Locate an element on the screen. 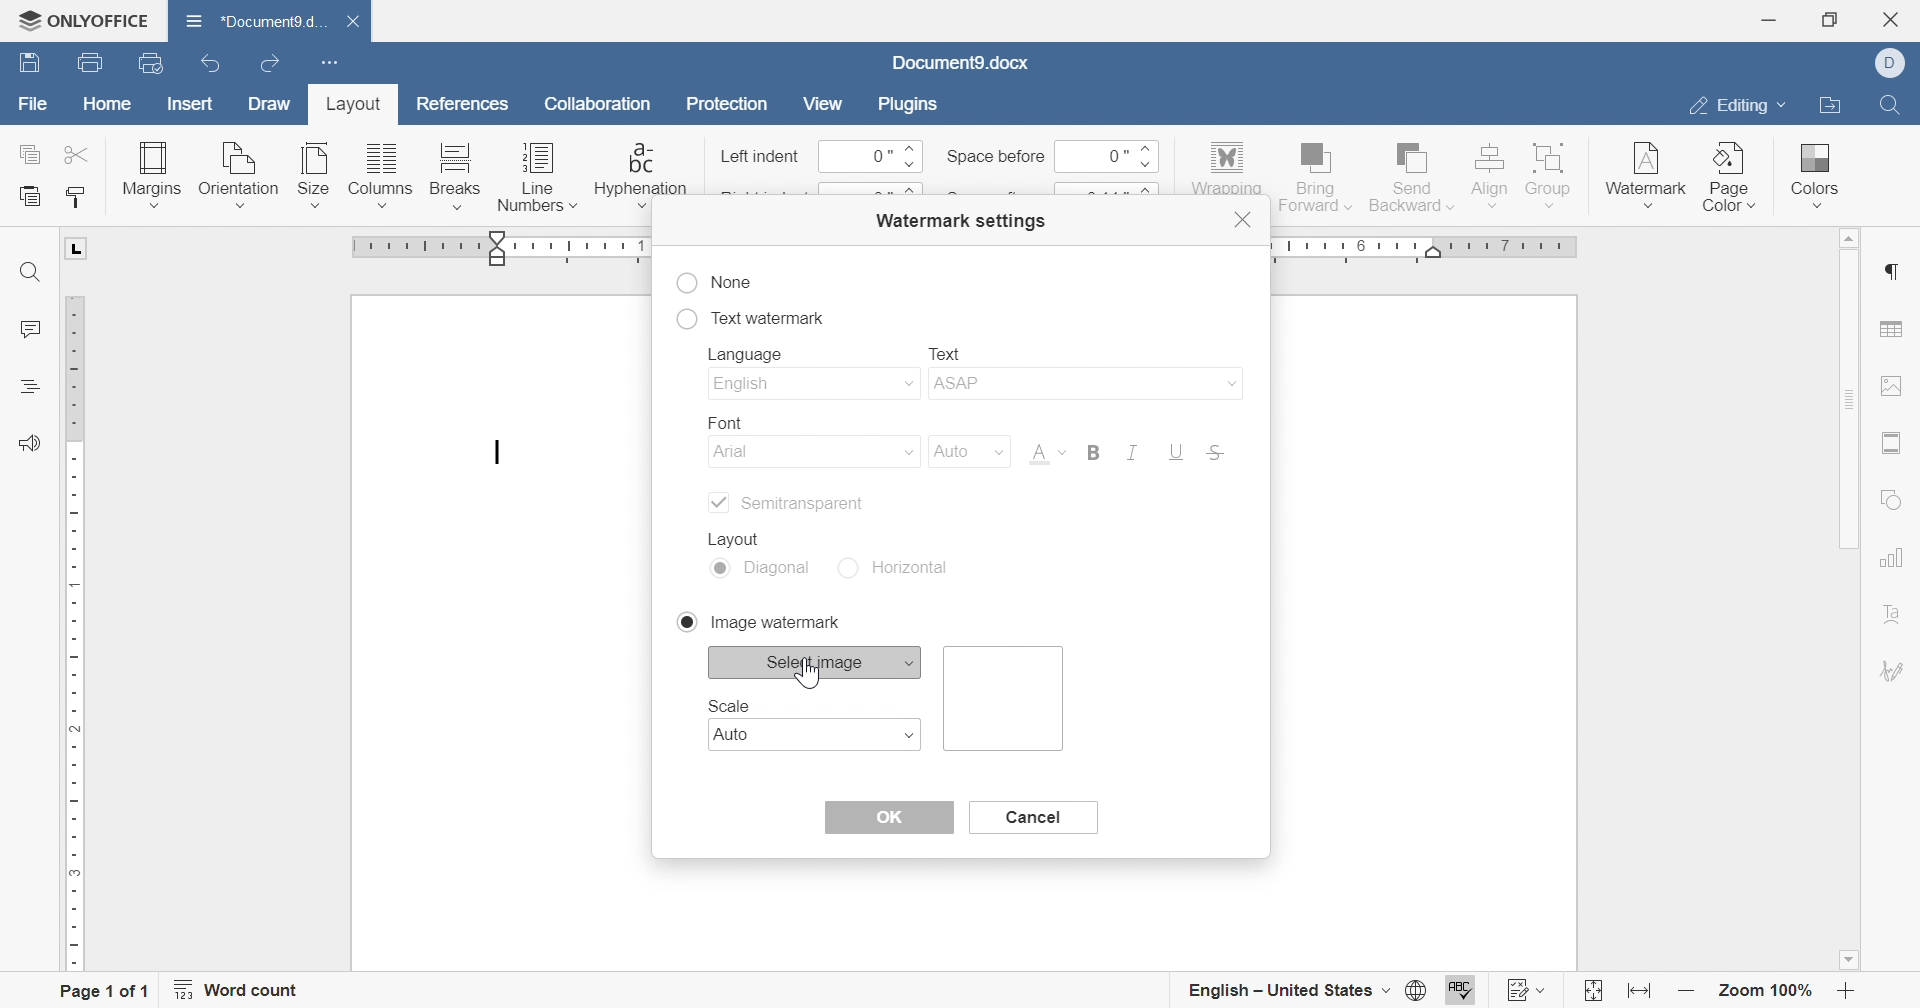  text art settigns is located at coordinates (1893, 614).